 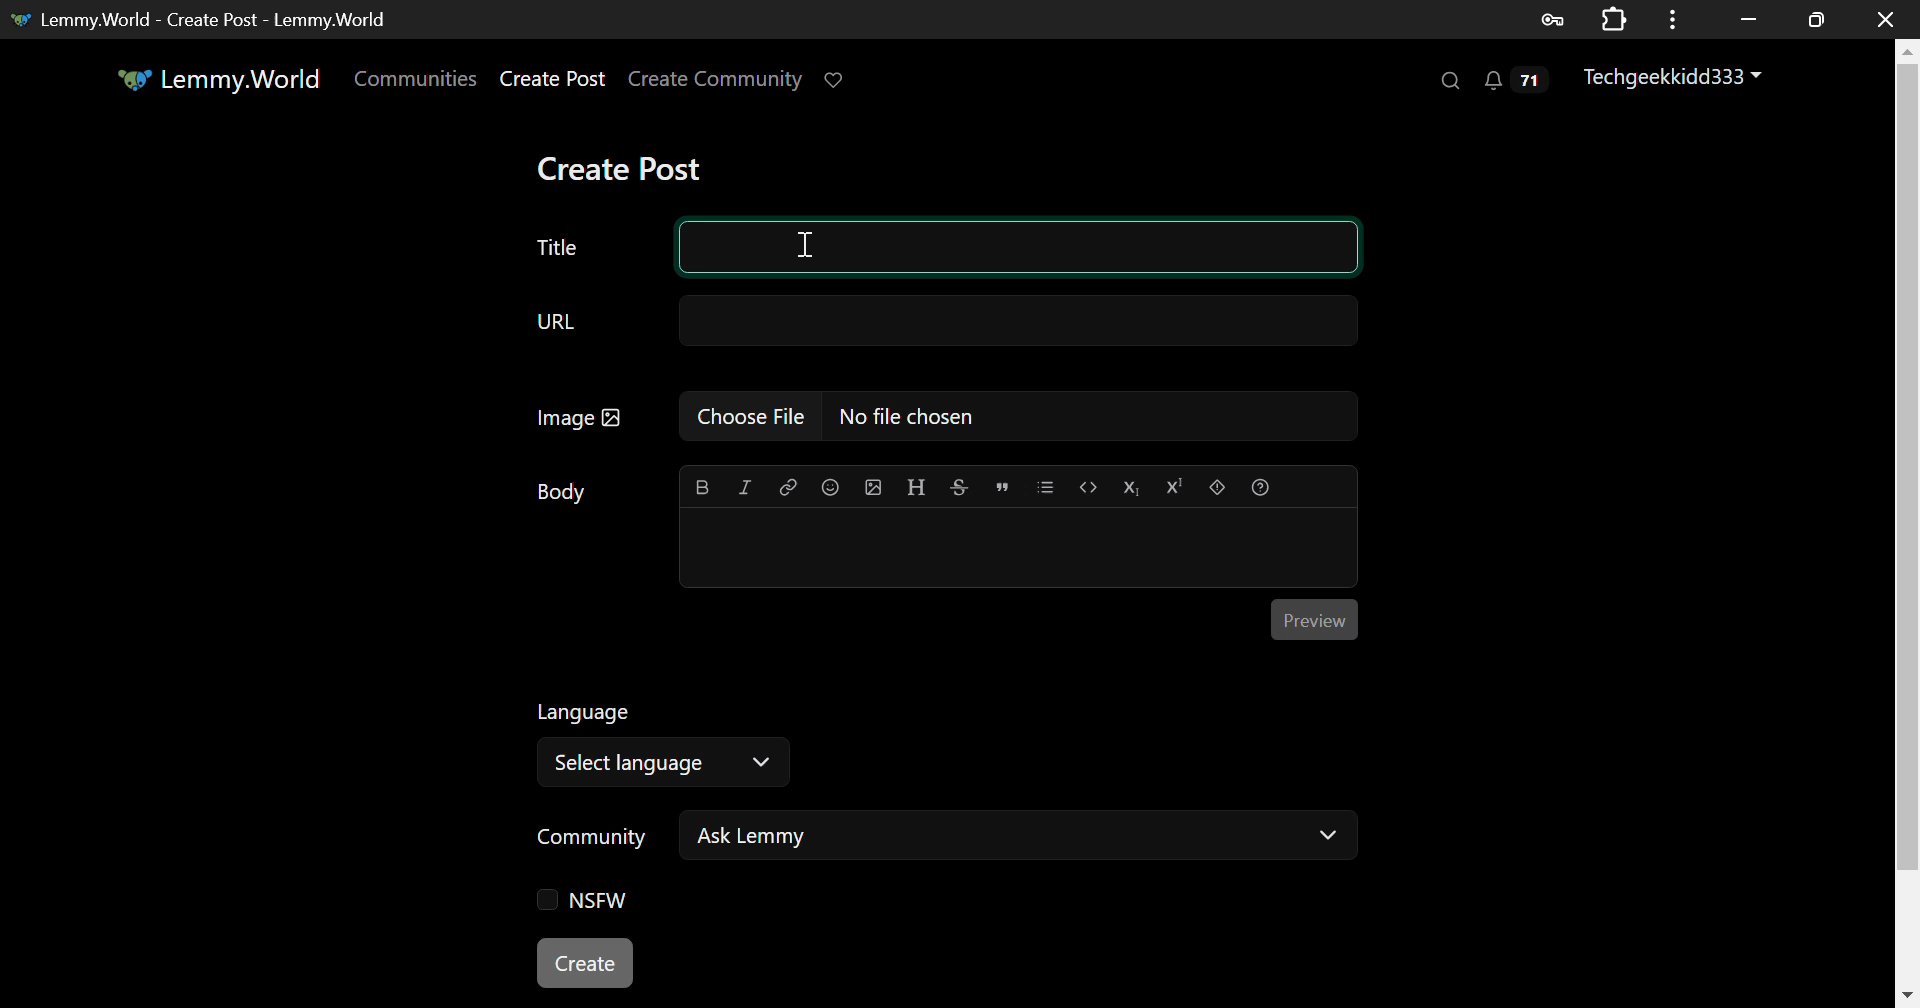 I want to click on Close Window, so click(x=1886, y=17).